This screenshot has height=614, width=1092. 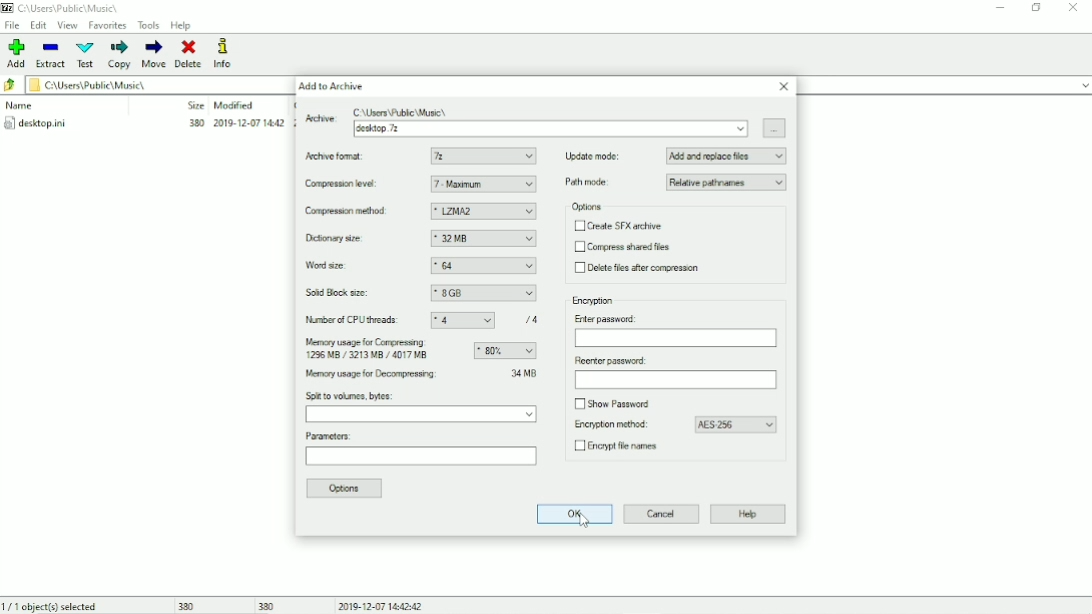 I want to click on Restore down, so click(x=1037, y=7).